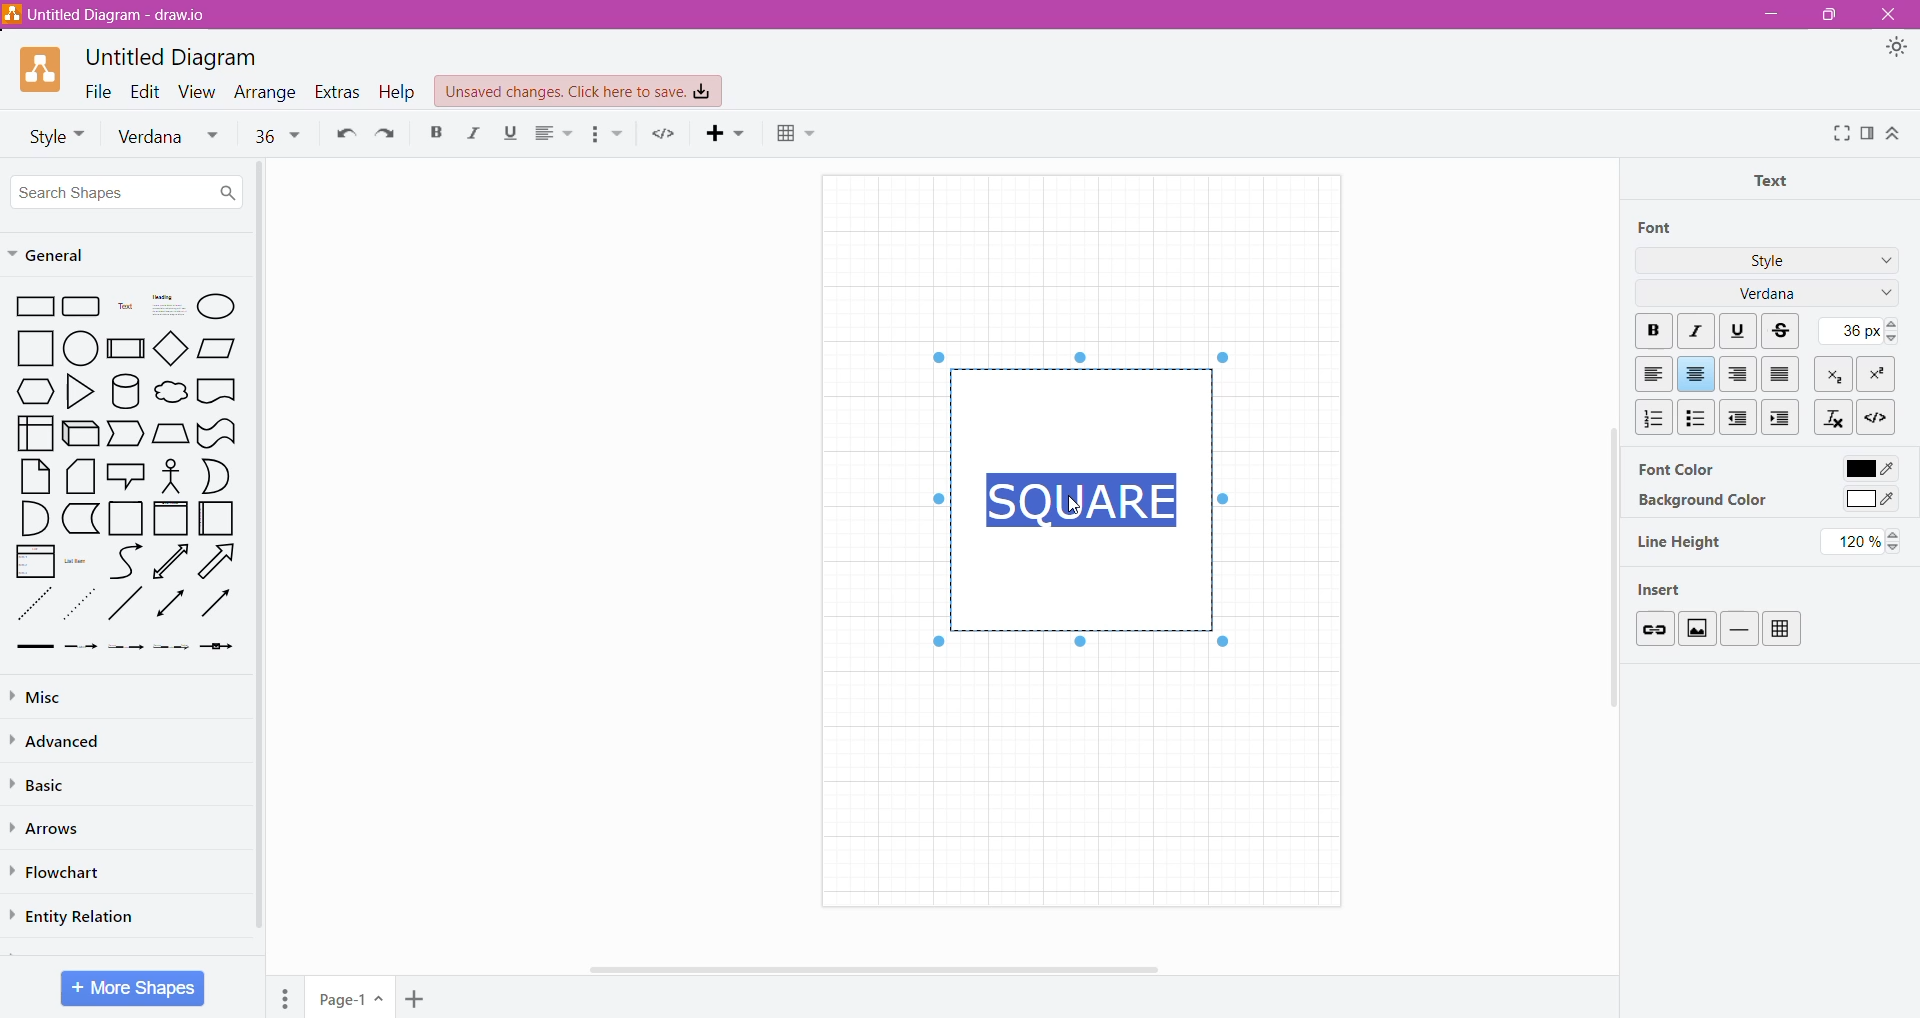 Image resolution: width=1920 pixels, height=1018 pixels. What do you see at coordinates (1839, 134) in the screenshot?
I see `Fullscreen` at bounding box center [1839, 134].